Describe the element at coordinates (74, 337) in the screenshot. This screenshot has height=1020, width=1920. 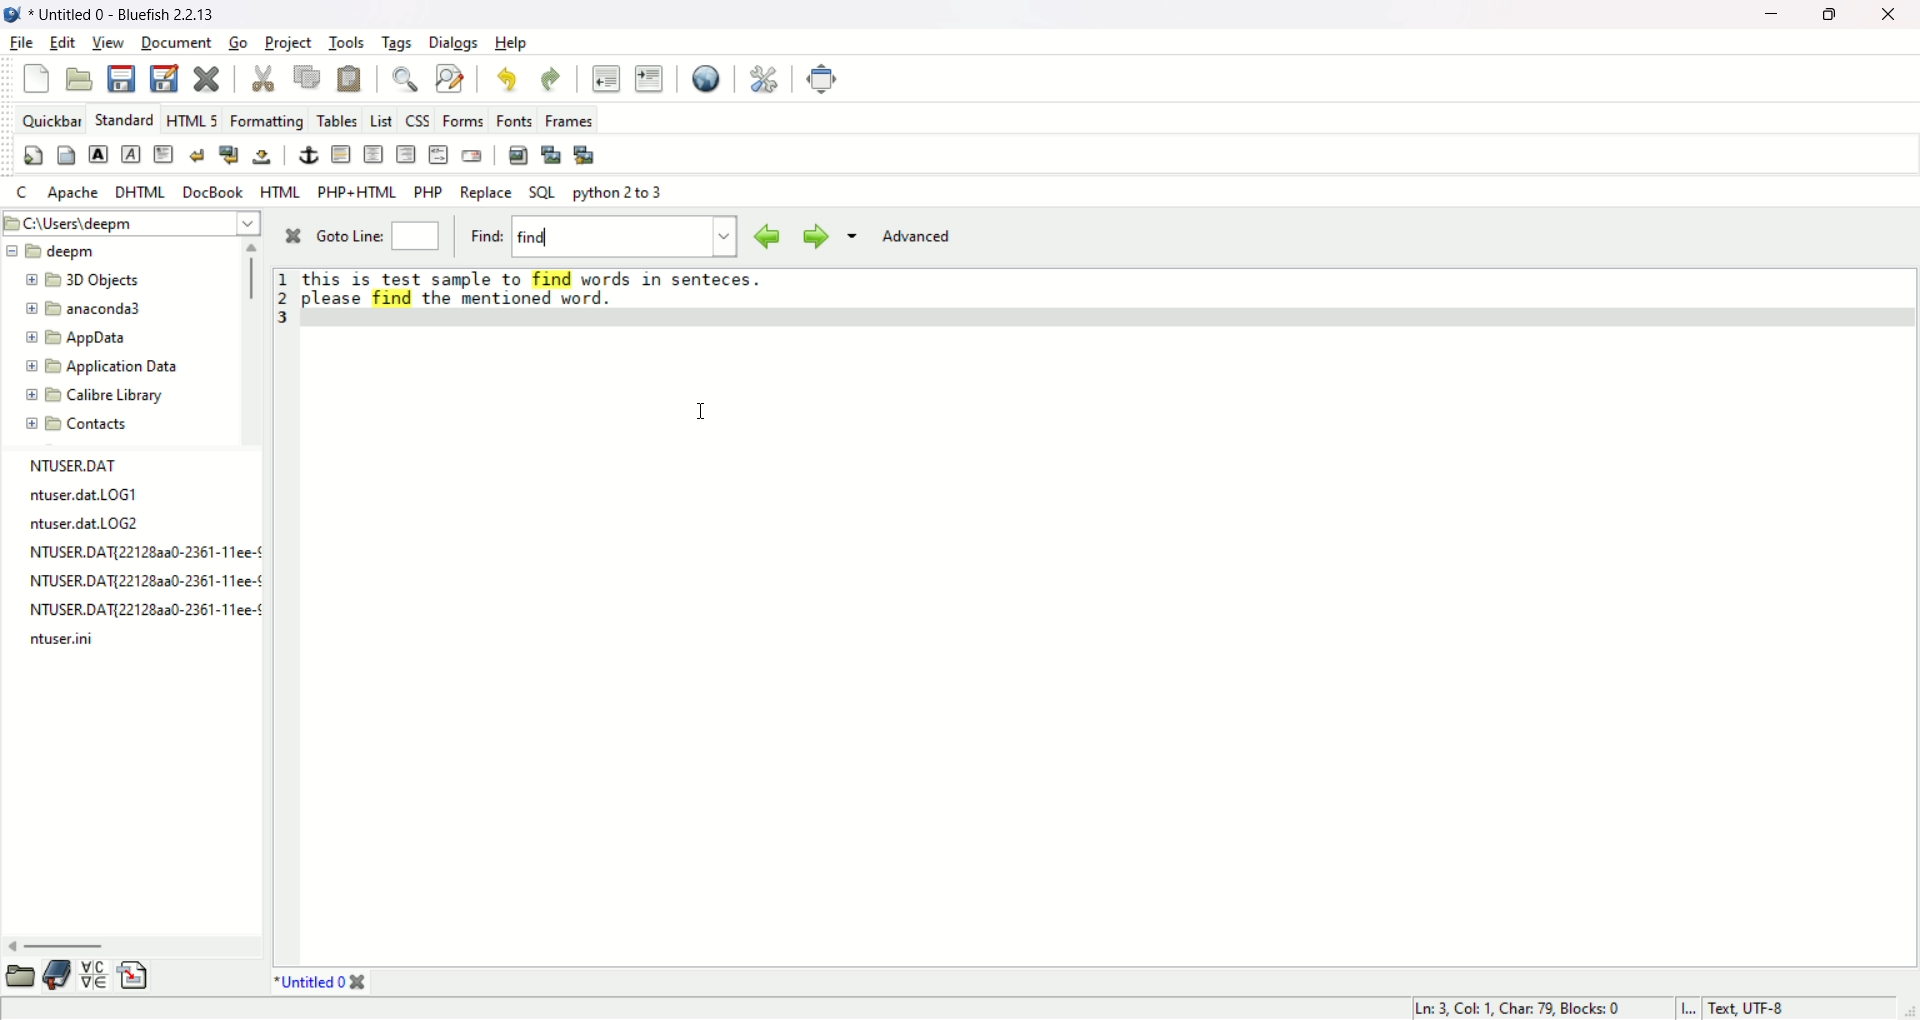
I see `appdata` at that location.